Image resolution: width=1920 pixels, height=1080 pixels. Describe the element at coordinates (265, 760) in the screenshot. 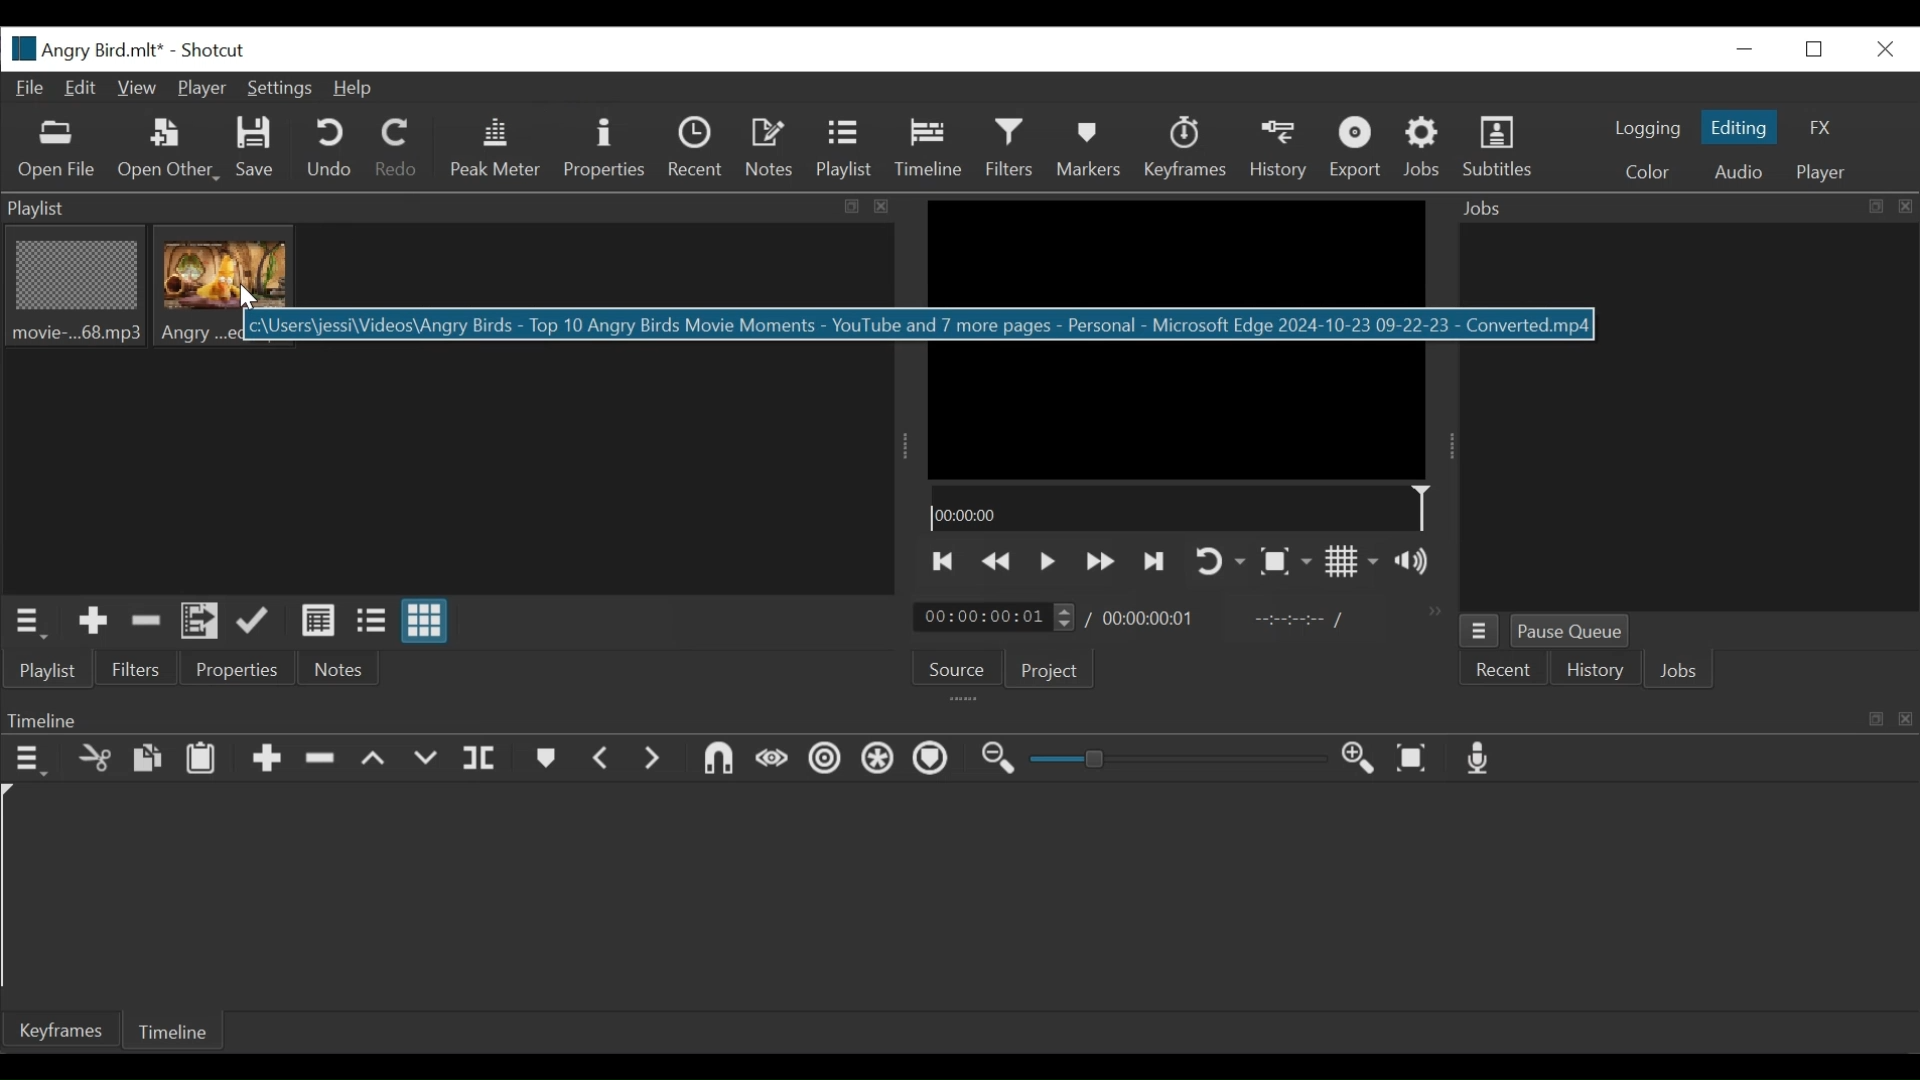

I see `Append` at that location.